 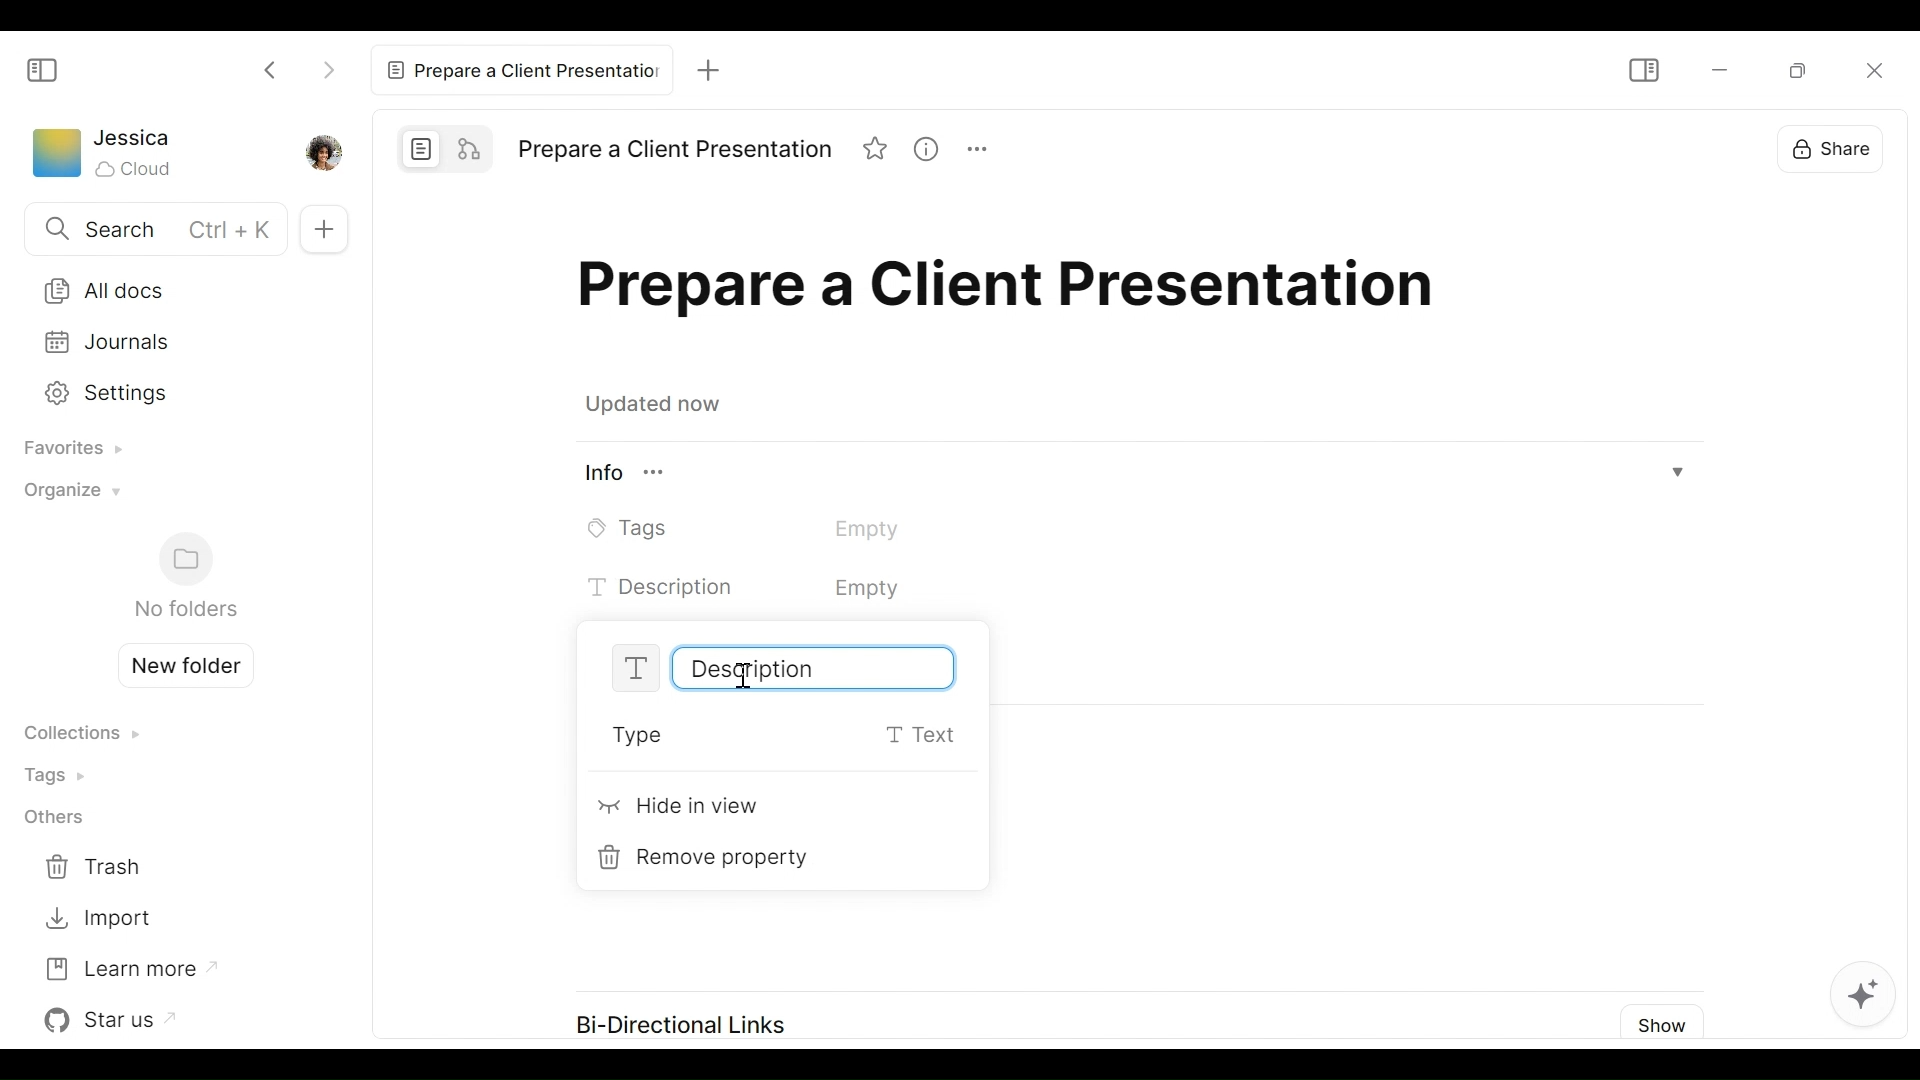 What do you see at coordinates (681, 810) in the screenshot?
I see `Hide in View` at bounding box center [681, 810].